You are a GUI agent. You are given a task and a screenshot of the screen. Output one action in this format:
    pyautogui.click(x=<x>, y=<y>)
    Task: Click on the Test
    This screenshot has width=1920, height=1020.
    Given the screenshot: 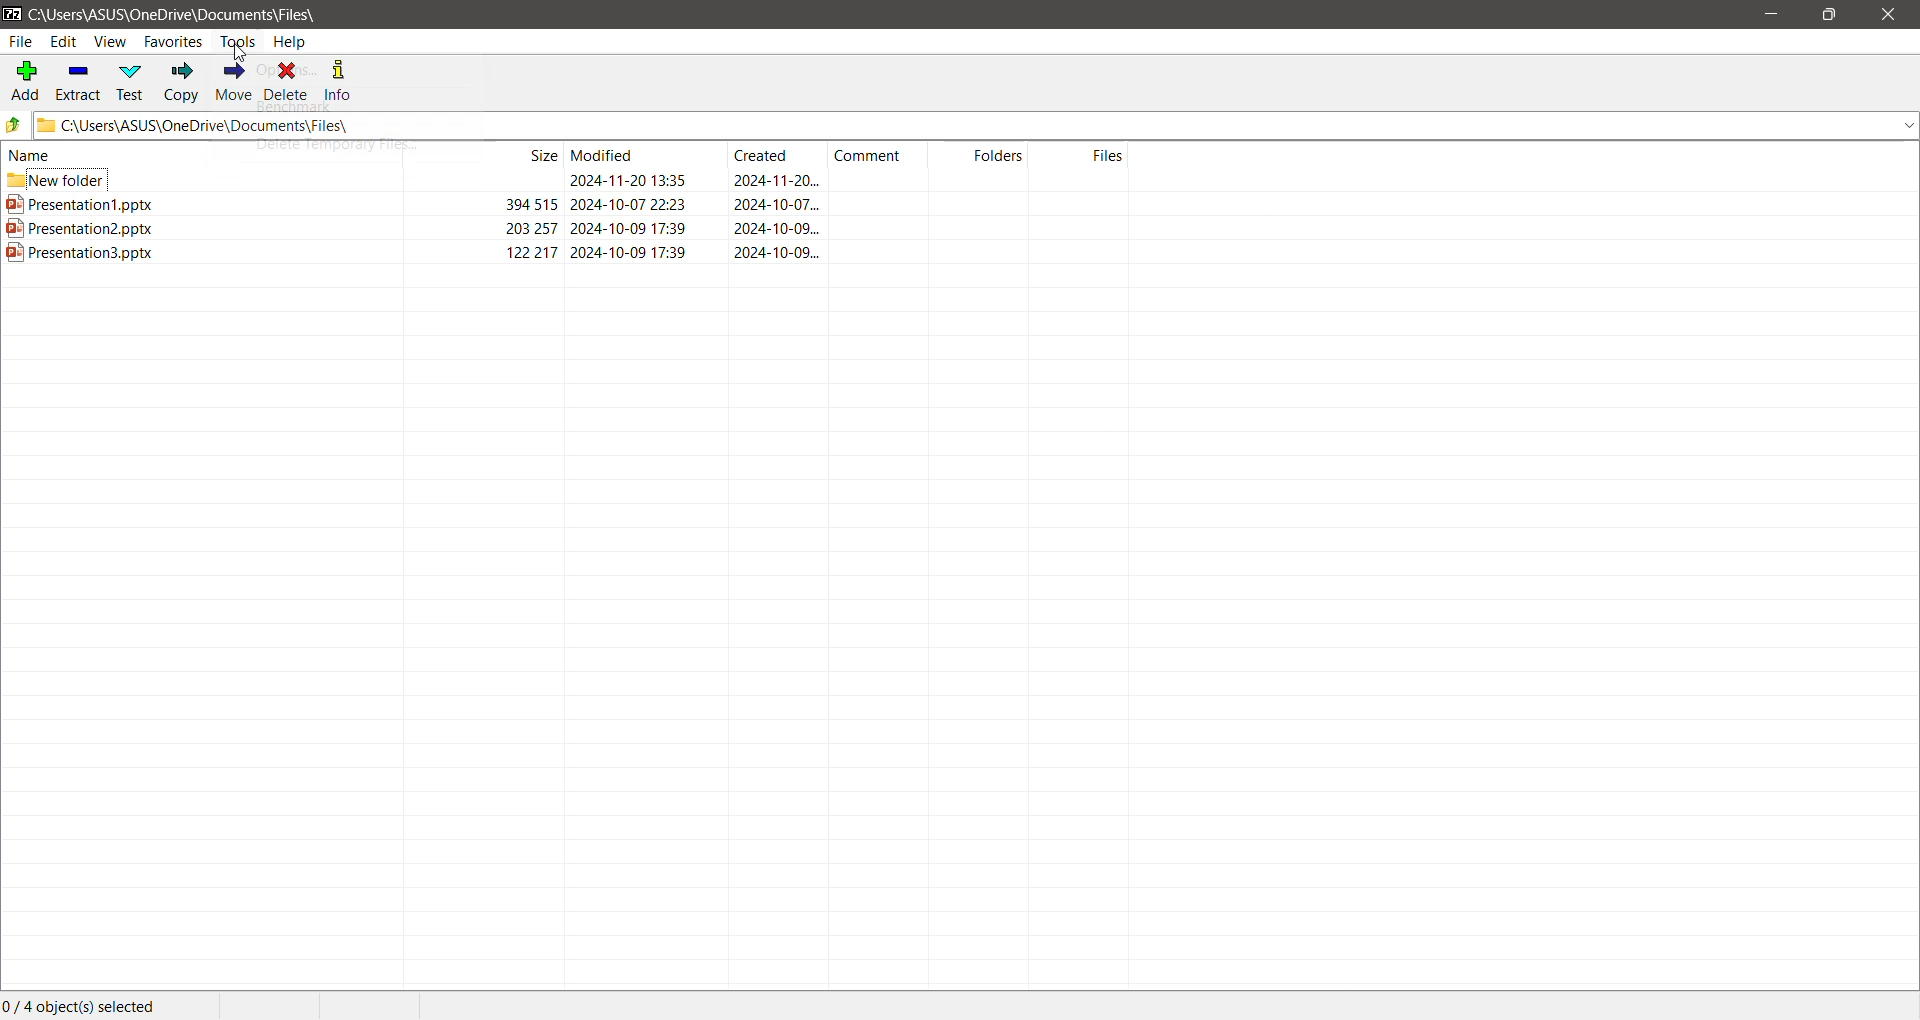 What is the action you would take?
    pyautogui.click(x=133, y=84)
    